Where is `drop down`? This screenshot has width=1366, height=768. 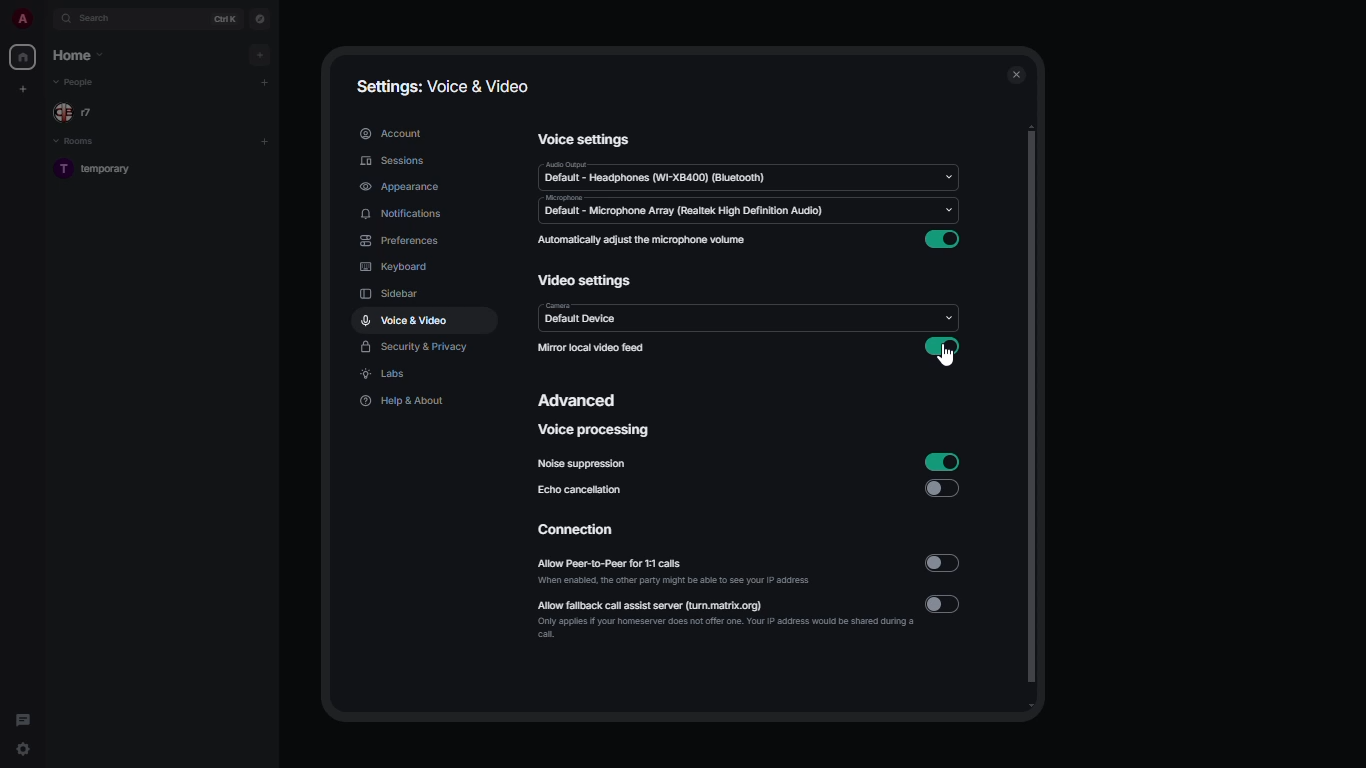 drop down is located at coordinates (950, 314).